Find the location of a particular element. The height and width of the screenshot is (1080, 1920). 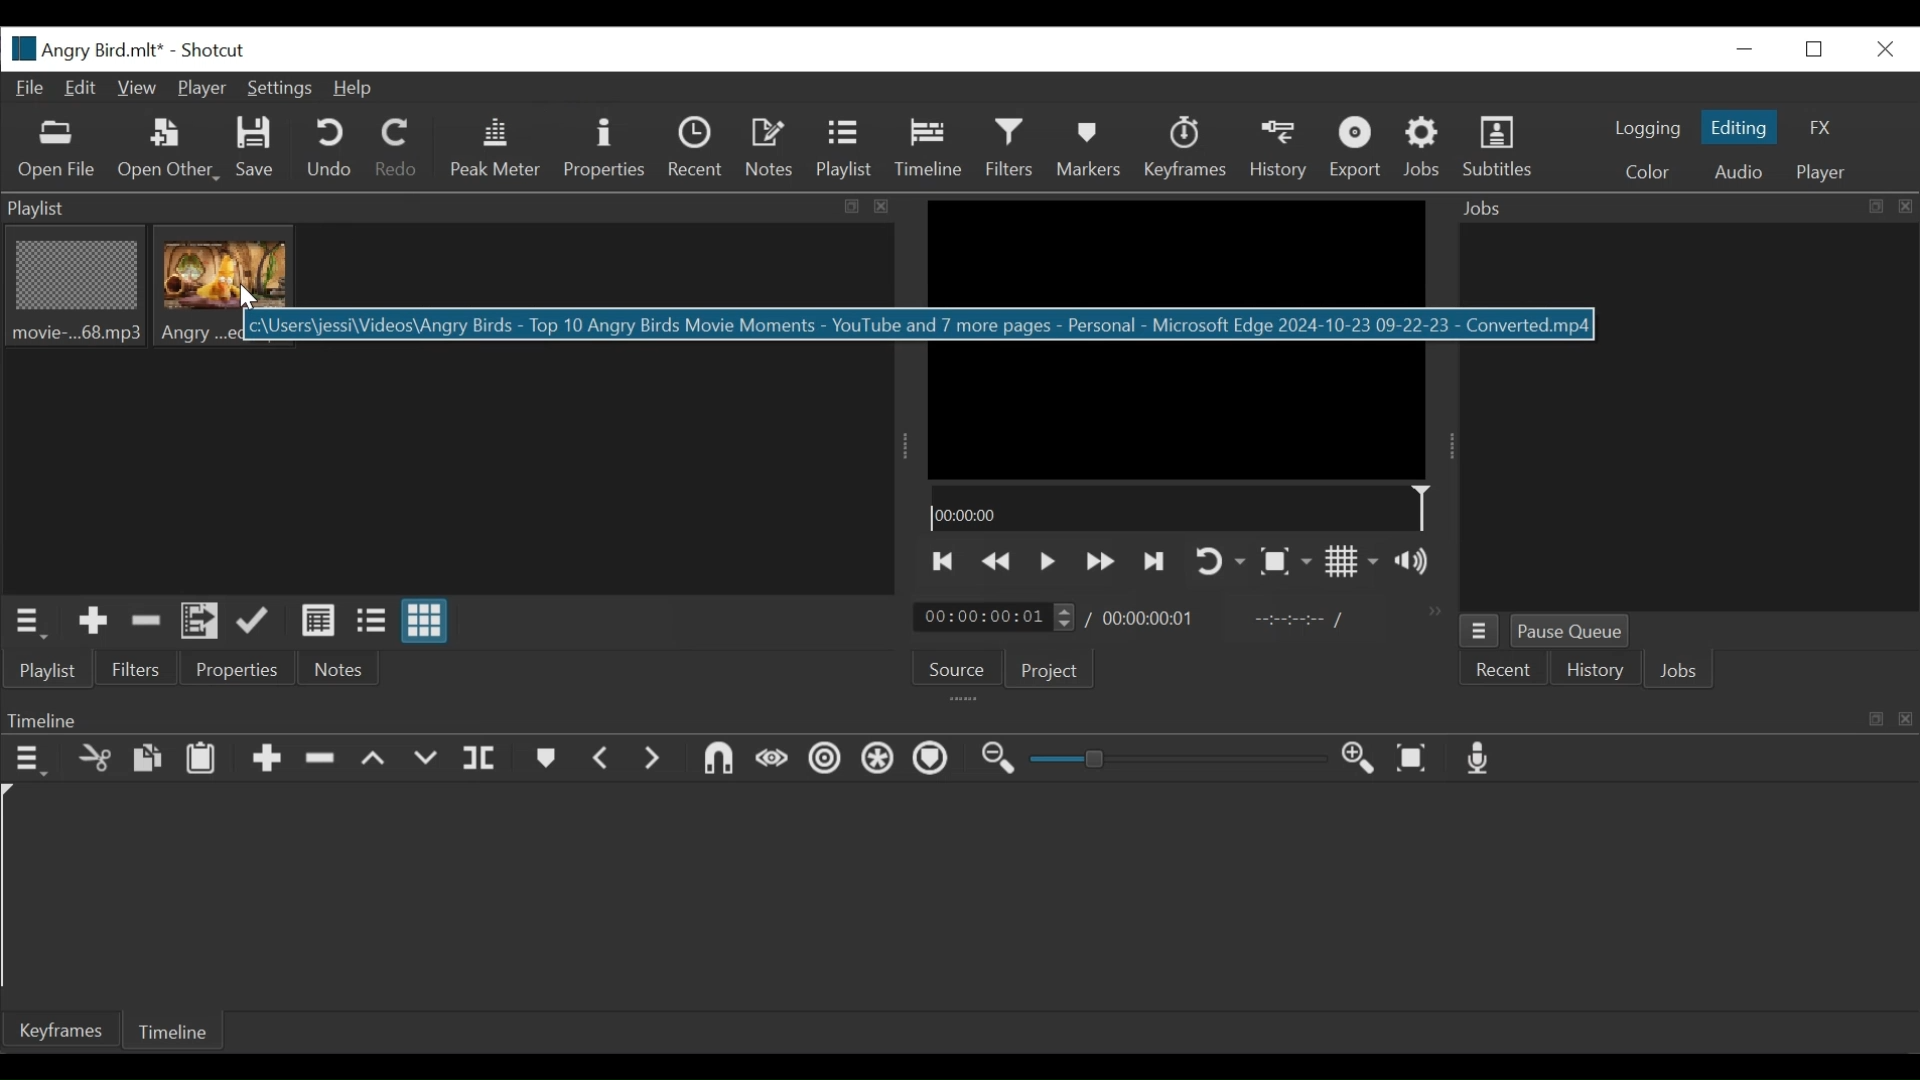

minimize is located at coordinates (1741, 50).